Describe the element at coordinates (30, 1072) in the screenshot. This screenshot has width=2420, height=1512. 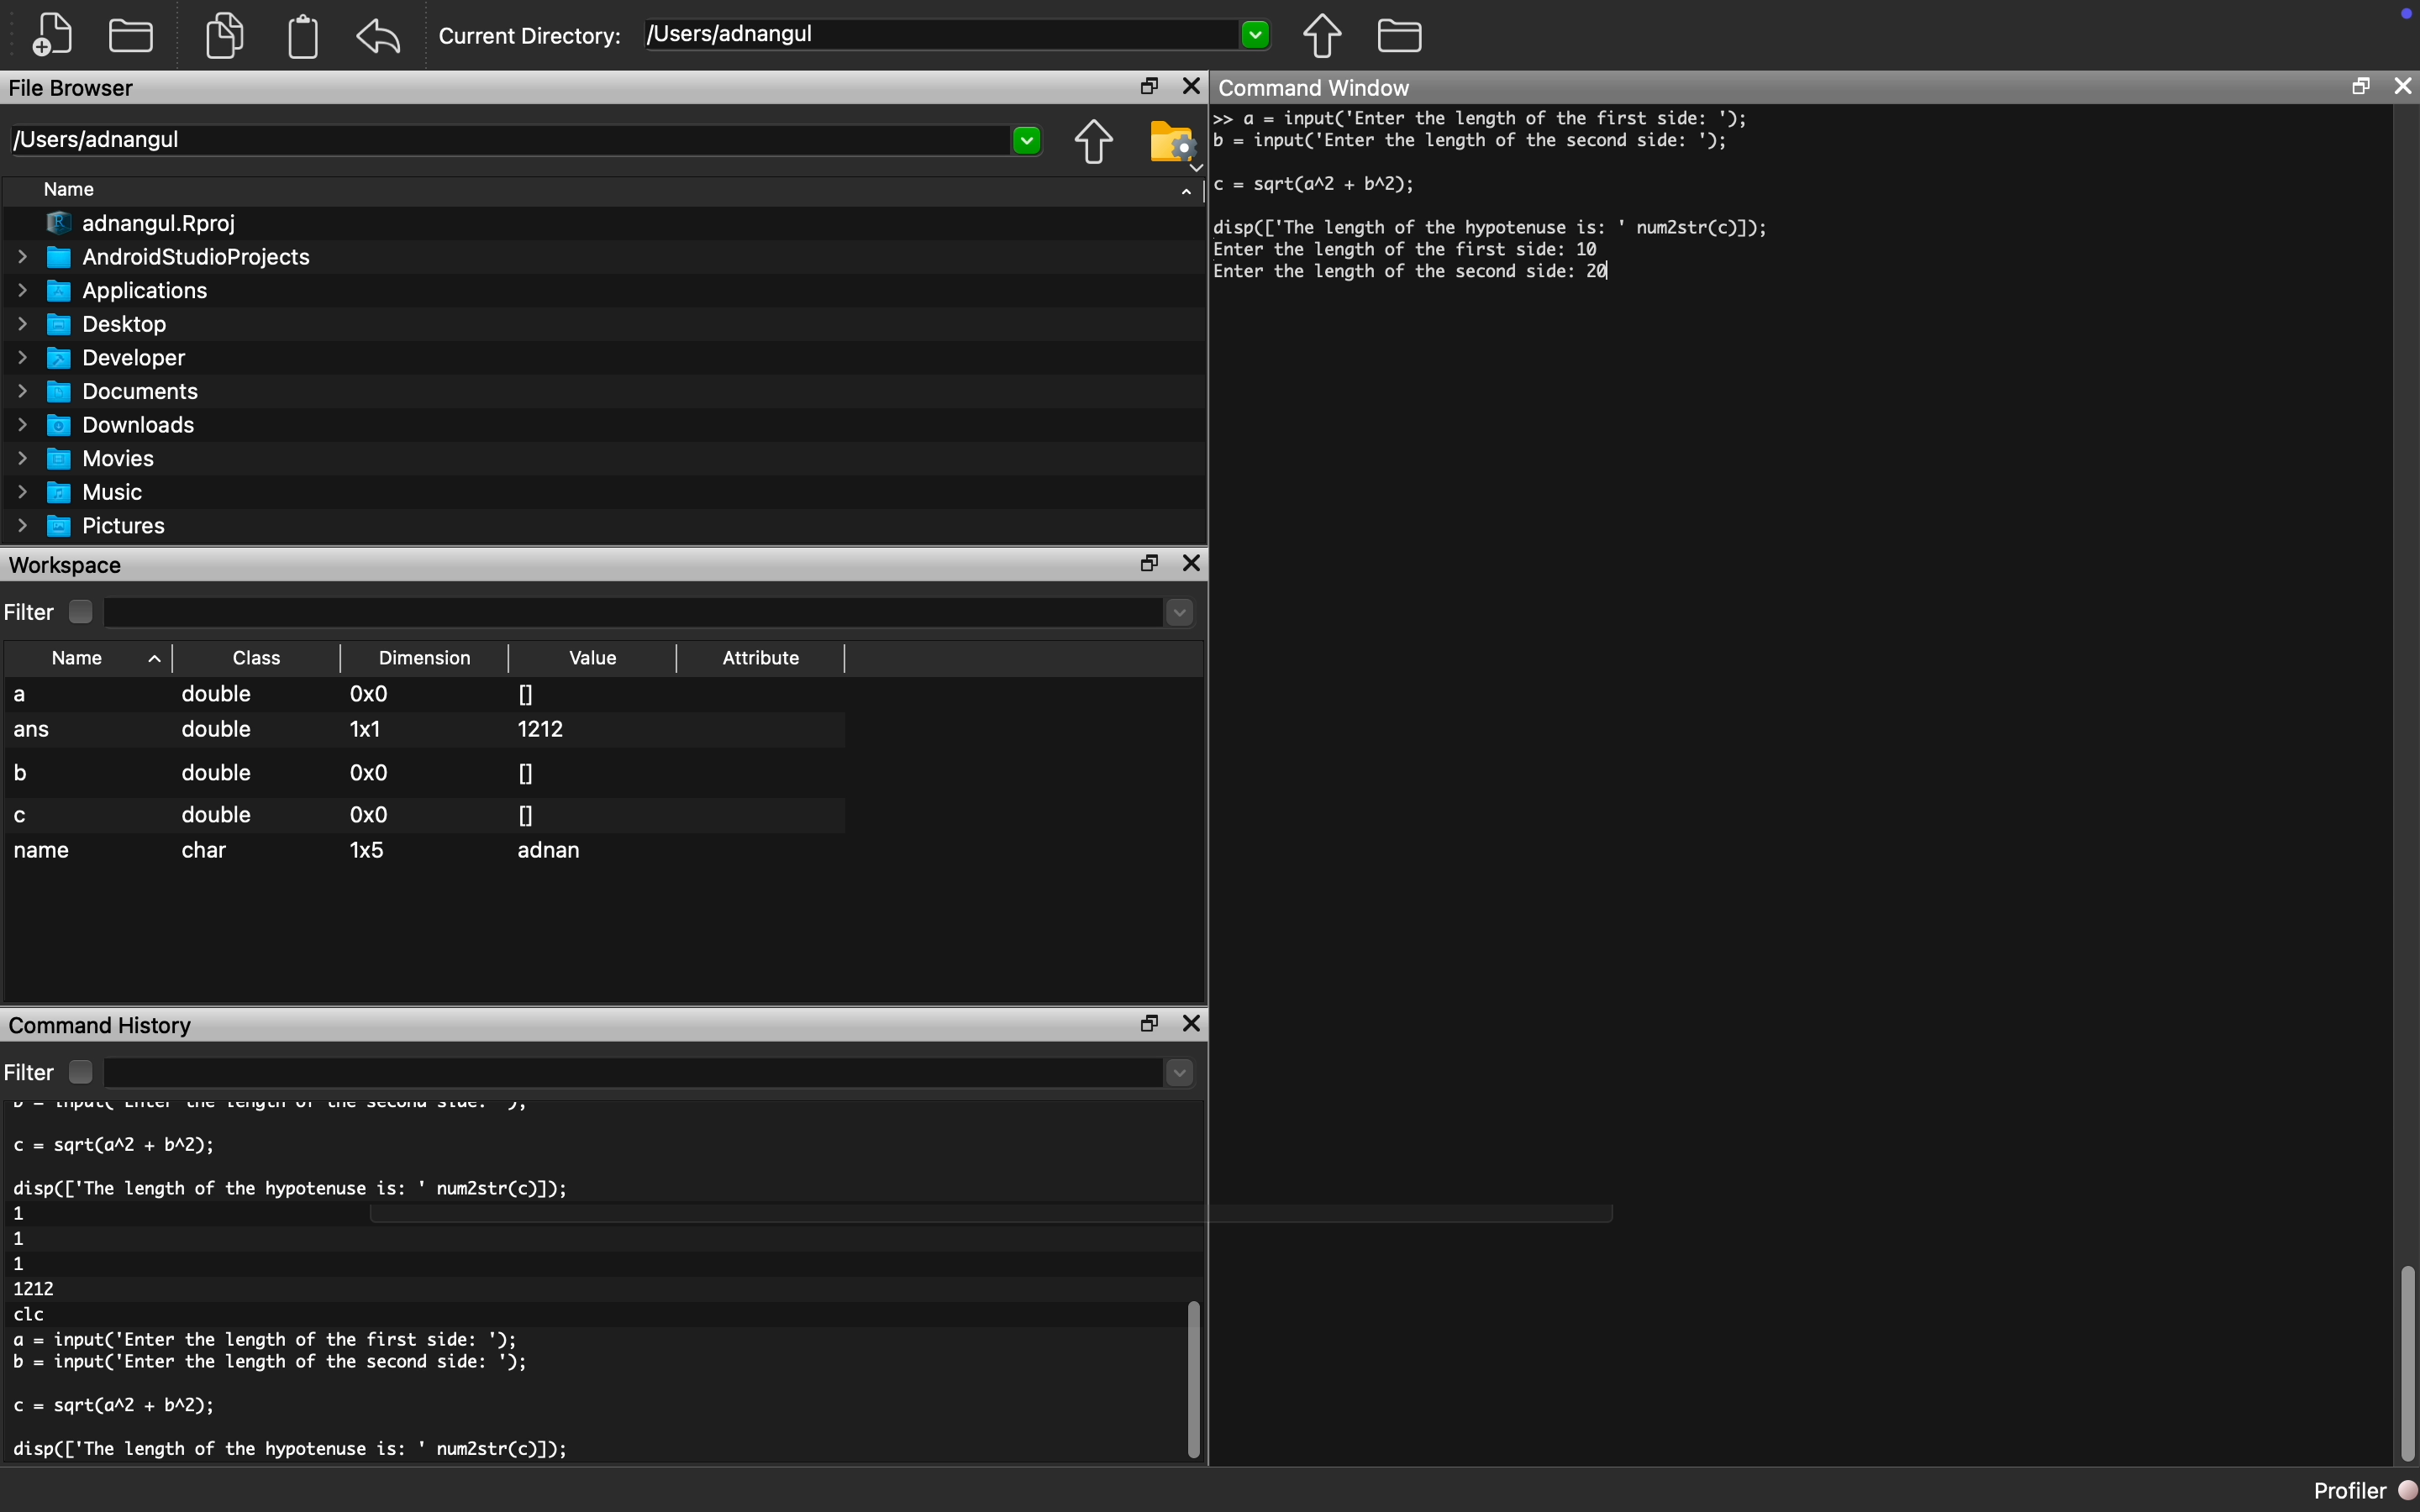
I see `filter` at that location.